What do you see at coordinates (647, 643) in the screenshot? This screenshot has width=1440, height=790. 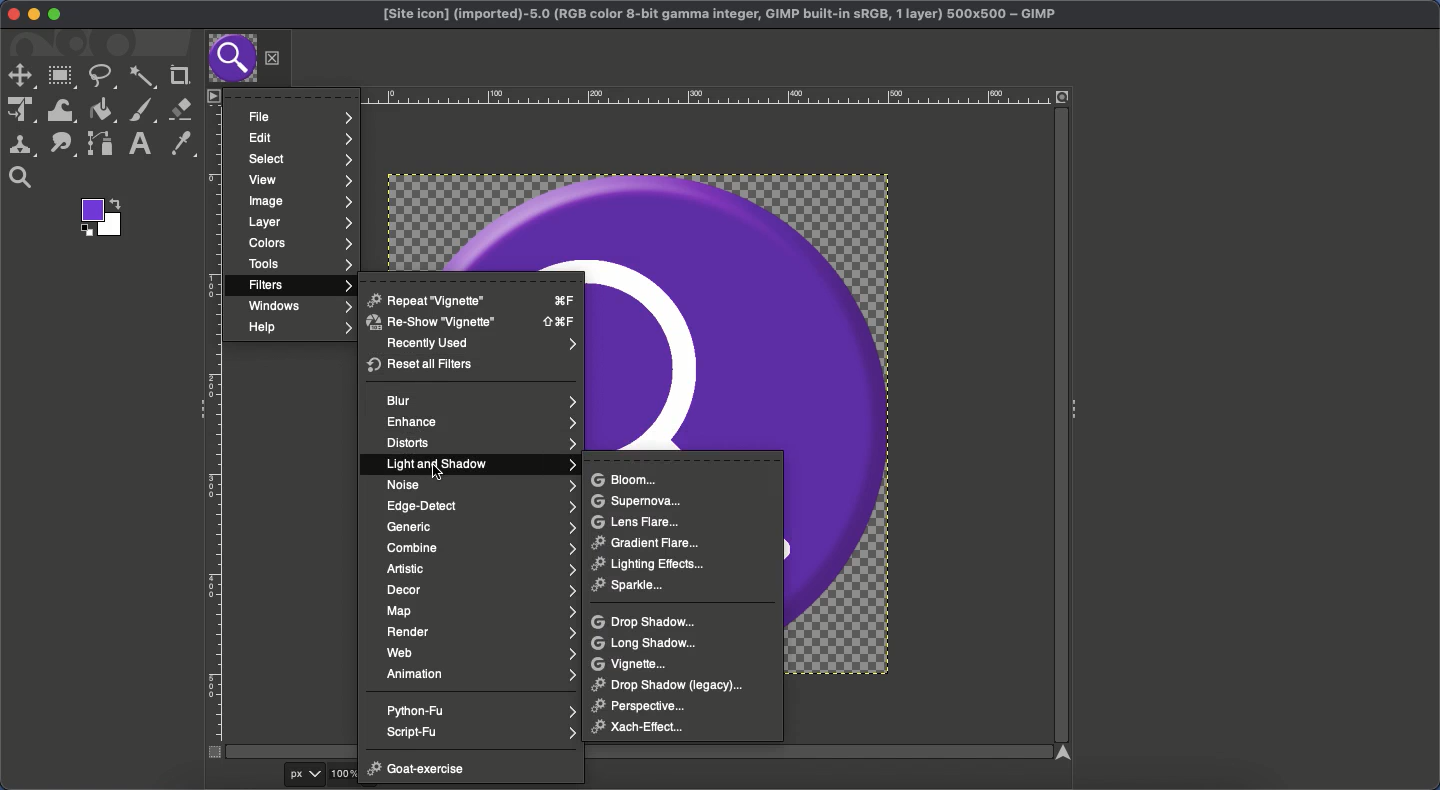 I see `Long shadow` at bounding box center [647, 643].